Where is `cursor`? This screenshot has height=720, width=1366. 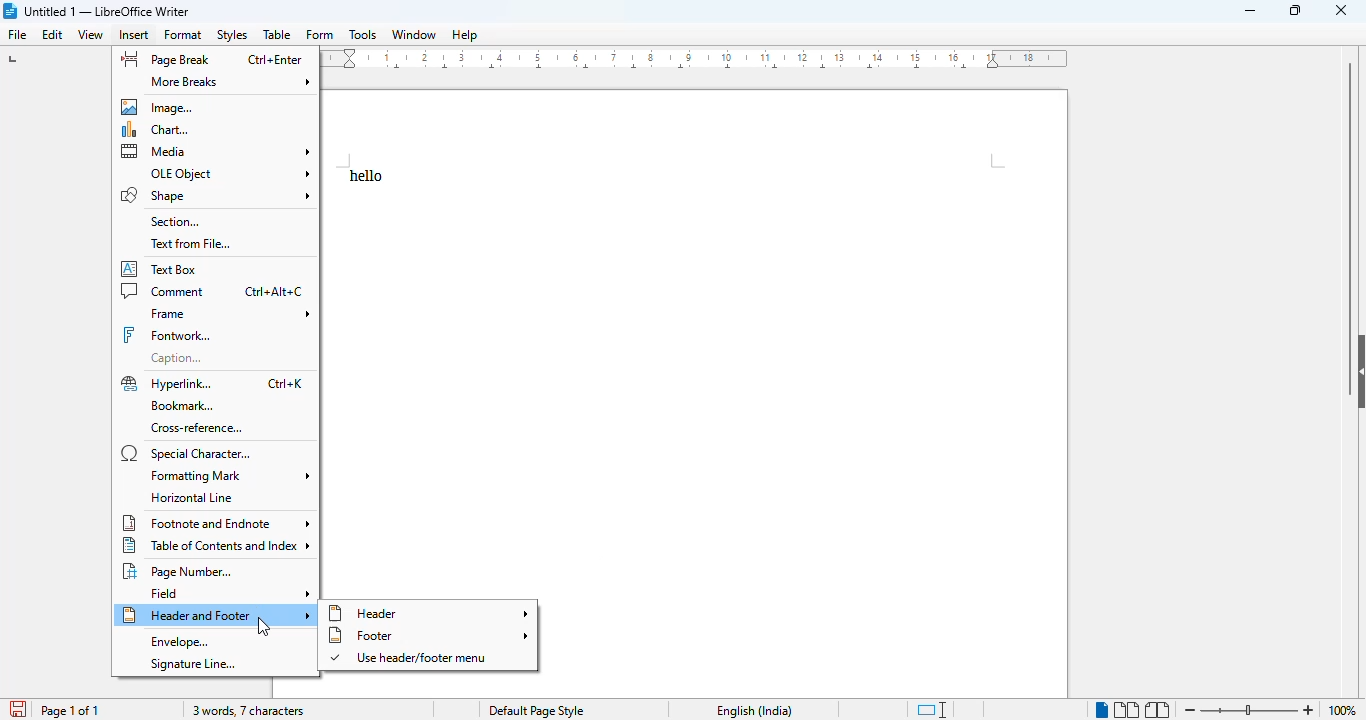 cursor is located at coordinates (263, 627).